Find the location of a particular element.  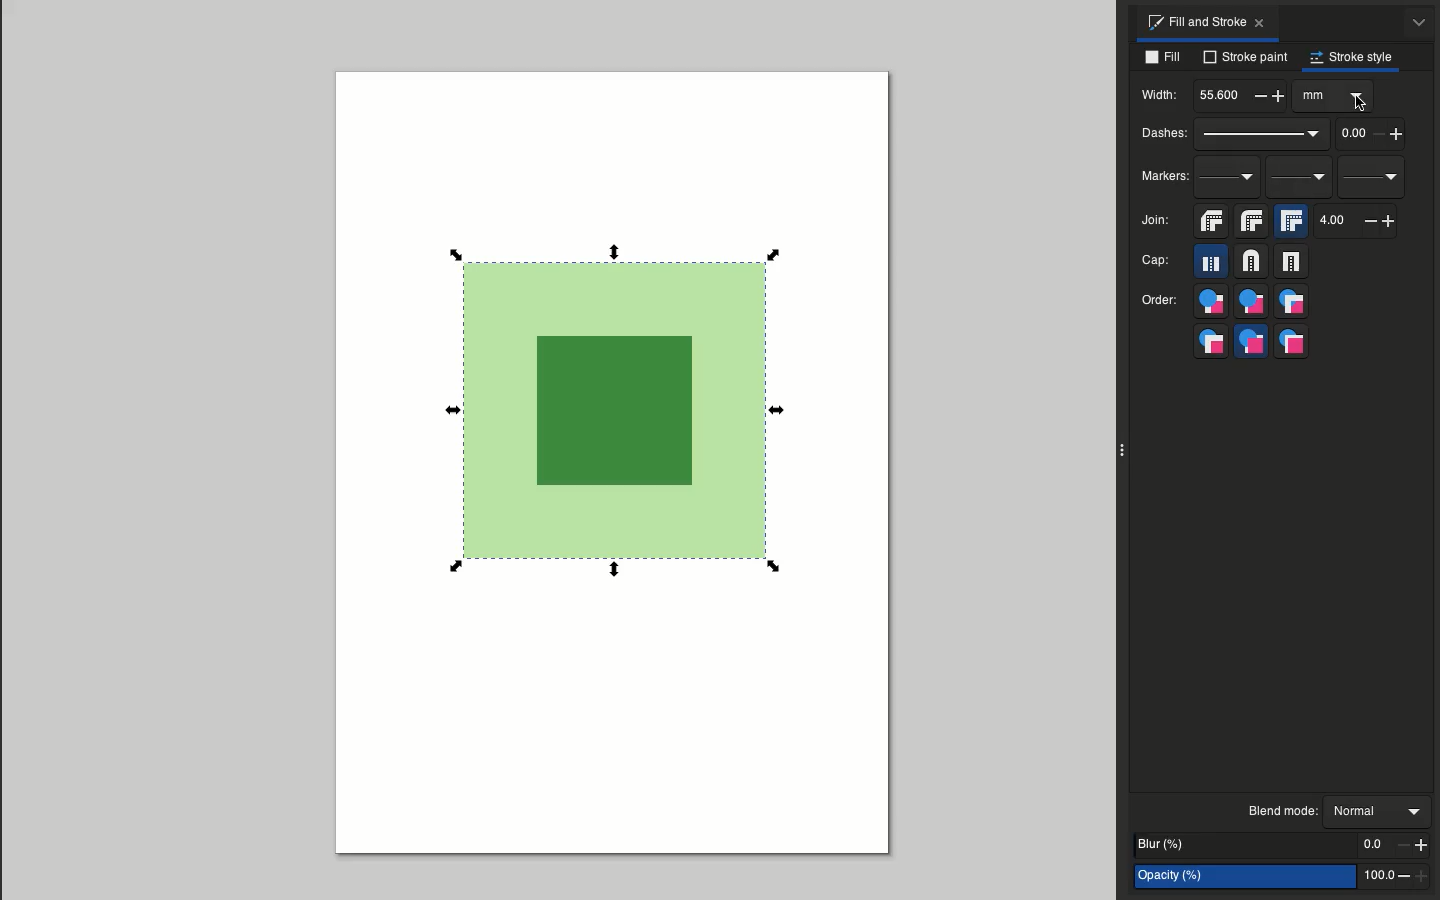

Mid markers is located at coordinates (1301, 178).